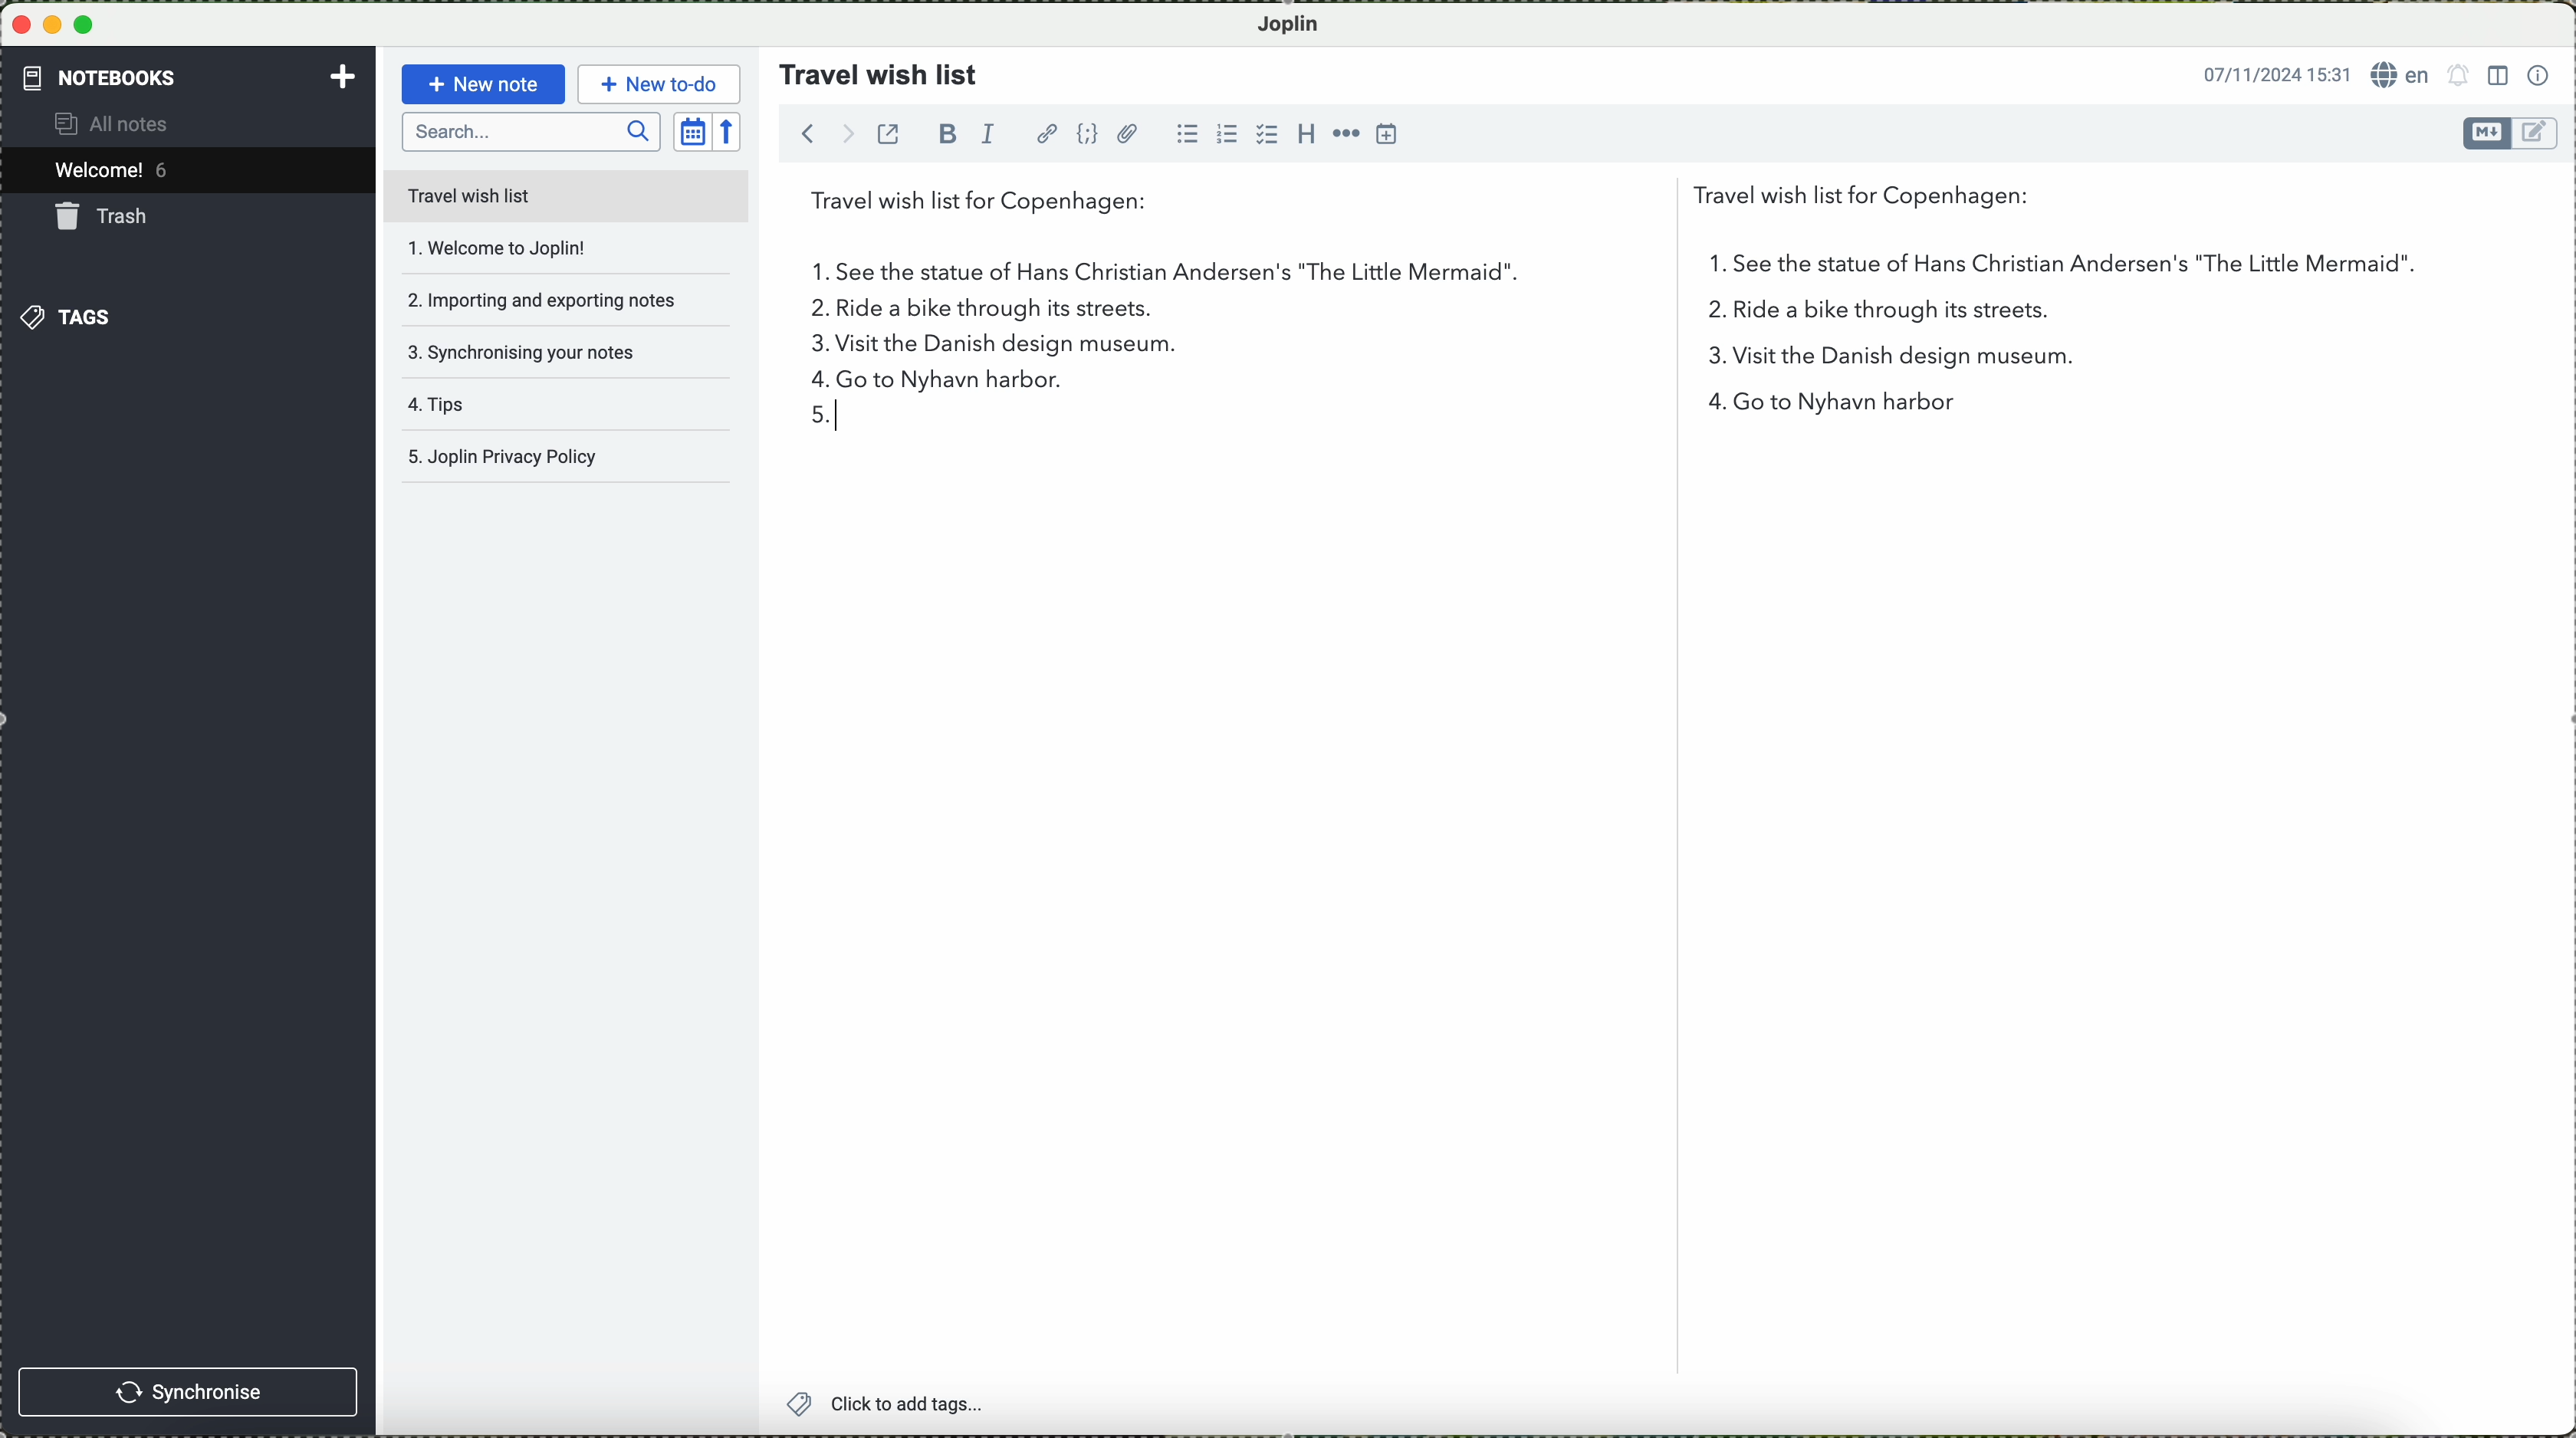  What do you see at coordinates (811, 314) in the screenshot?
I see `2.` at bounding box center [811, 314].